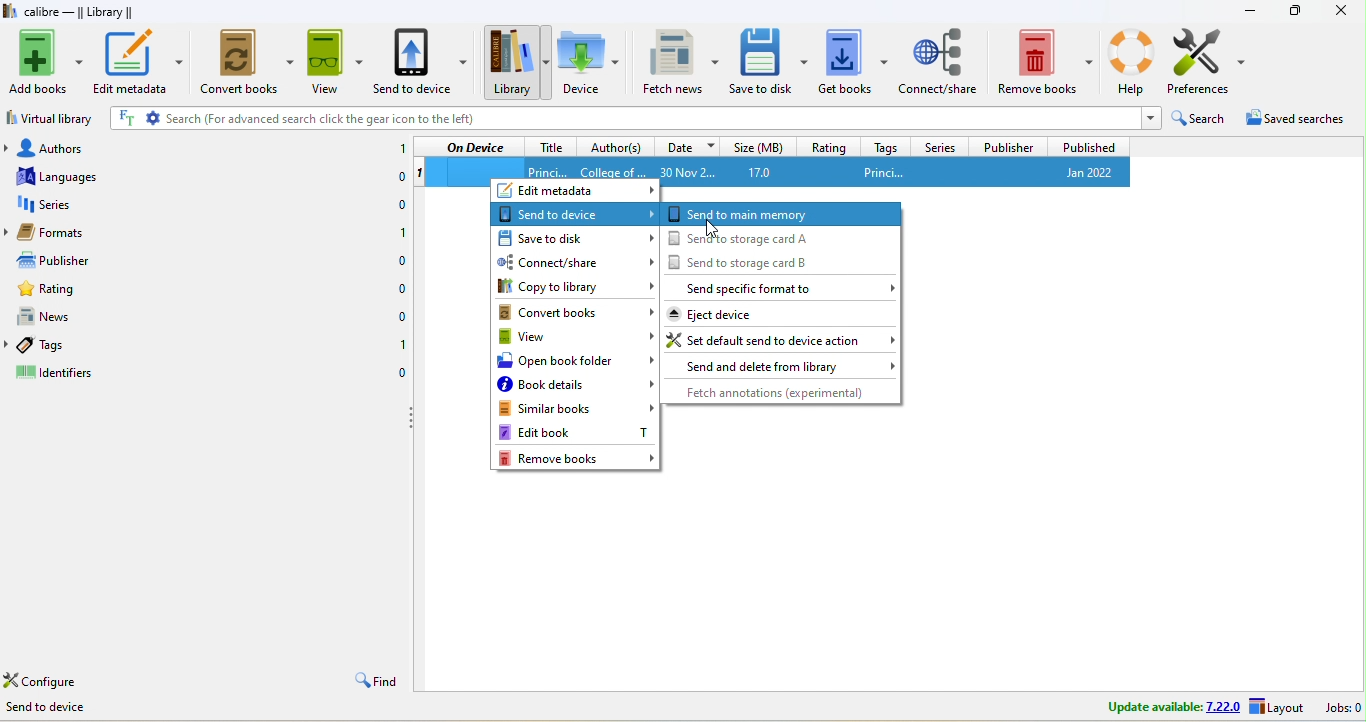 The width and height of the screenshot is (1366, 722). Describe the element at coordinates (1295, 9) in the screenshot. I see `resize` at that location.